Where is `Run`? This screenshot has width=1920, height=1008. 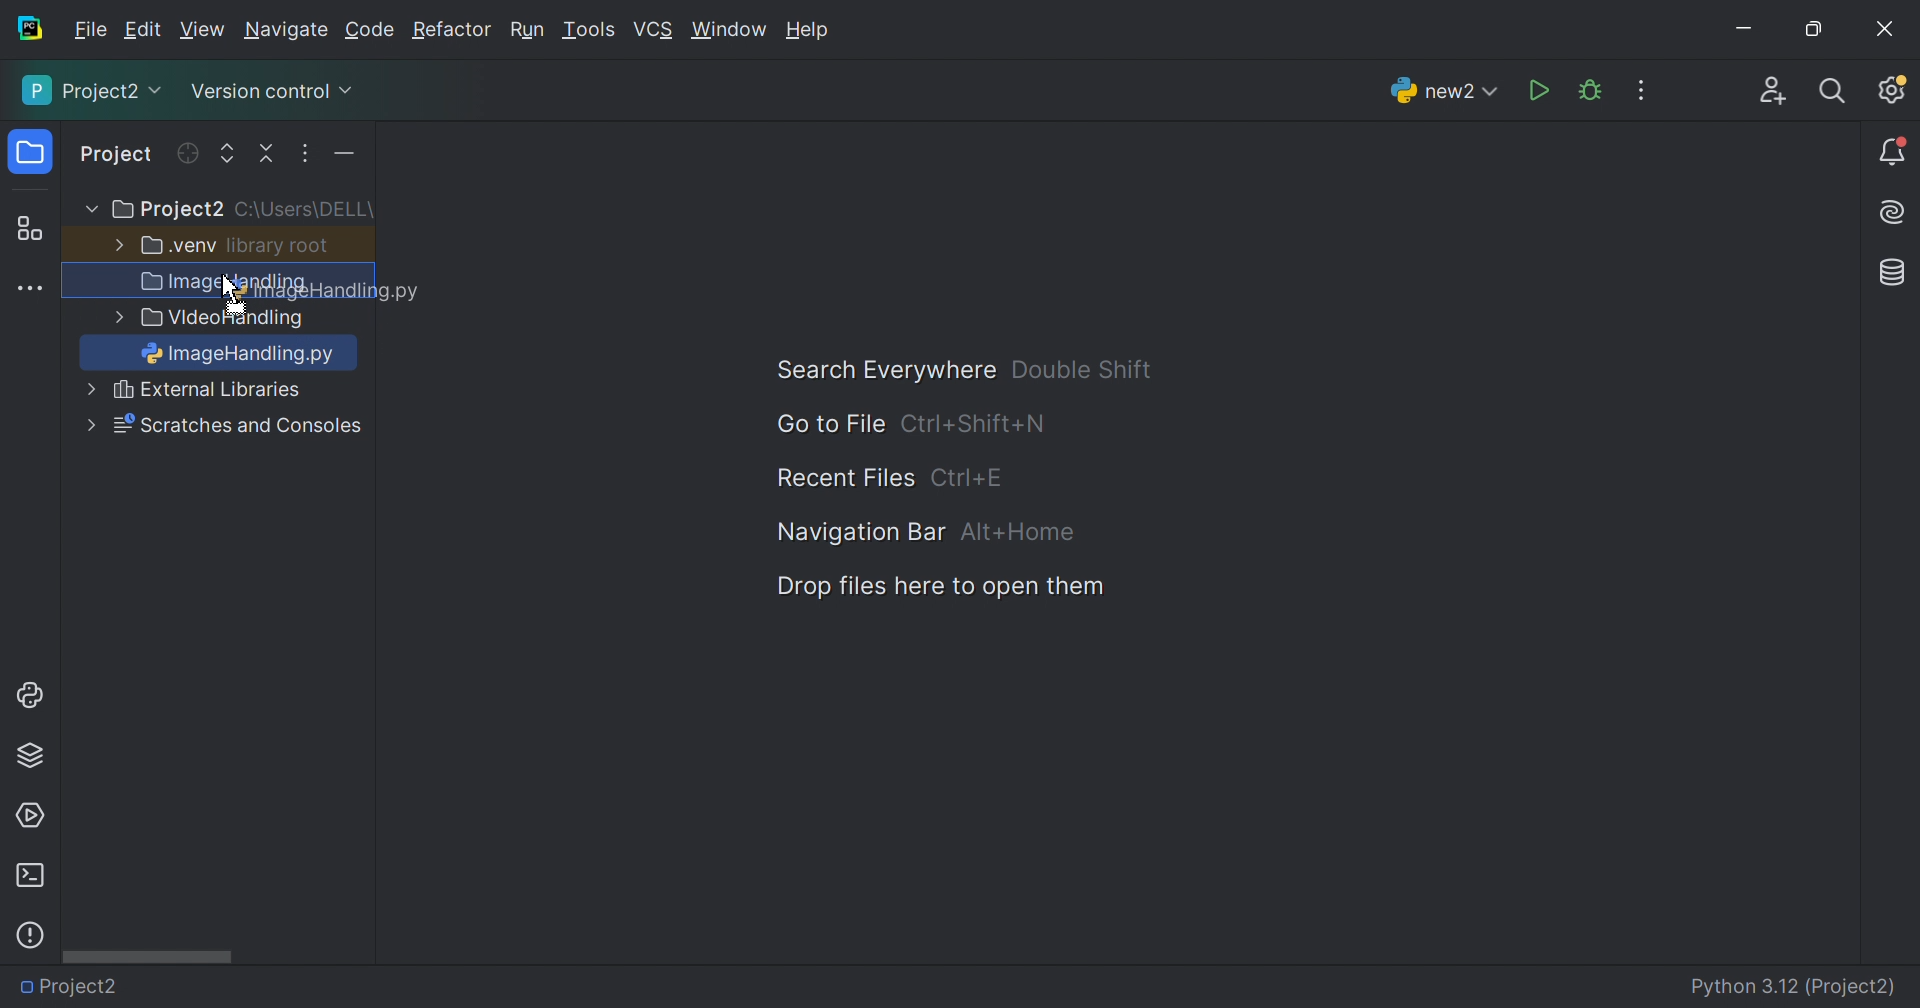 Run is located at coordinates (527, 32).